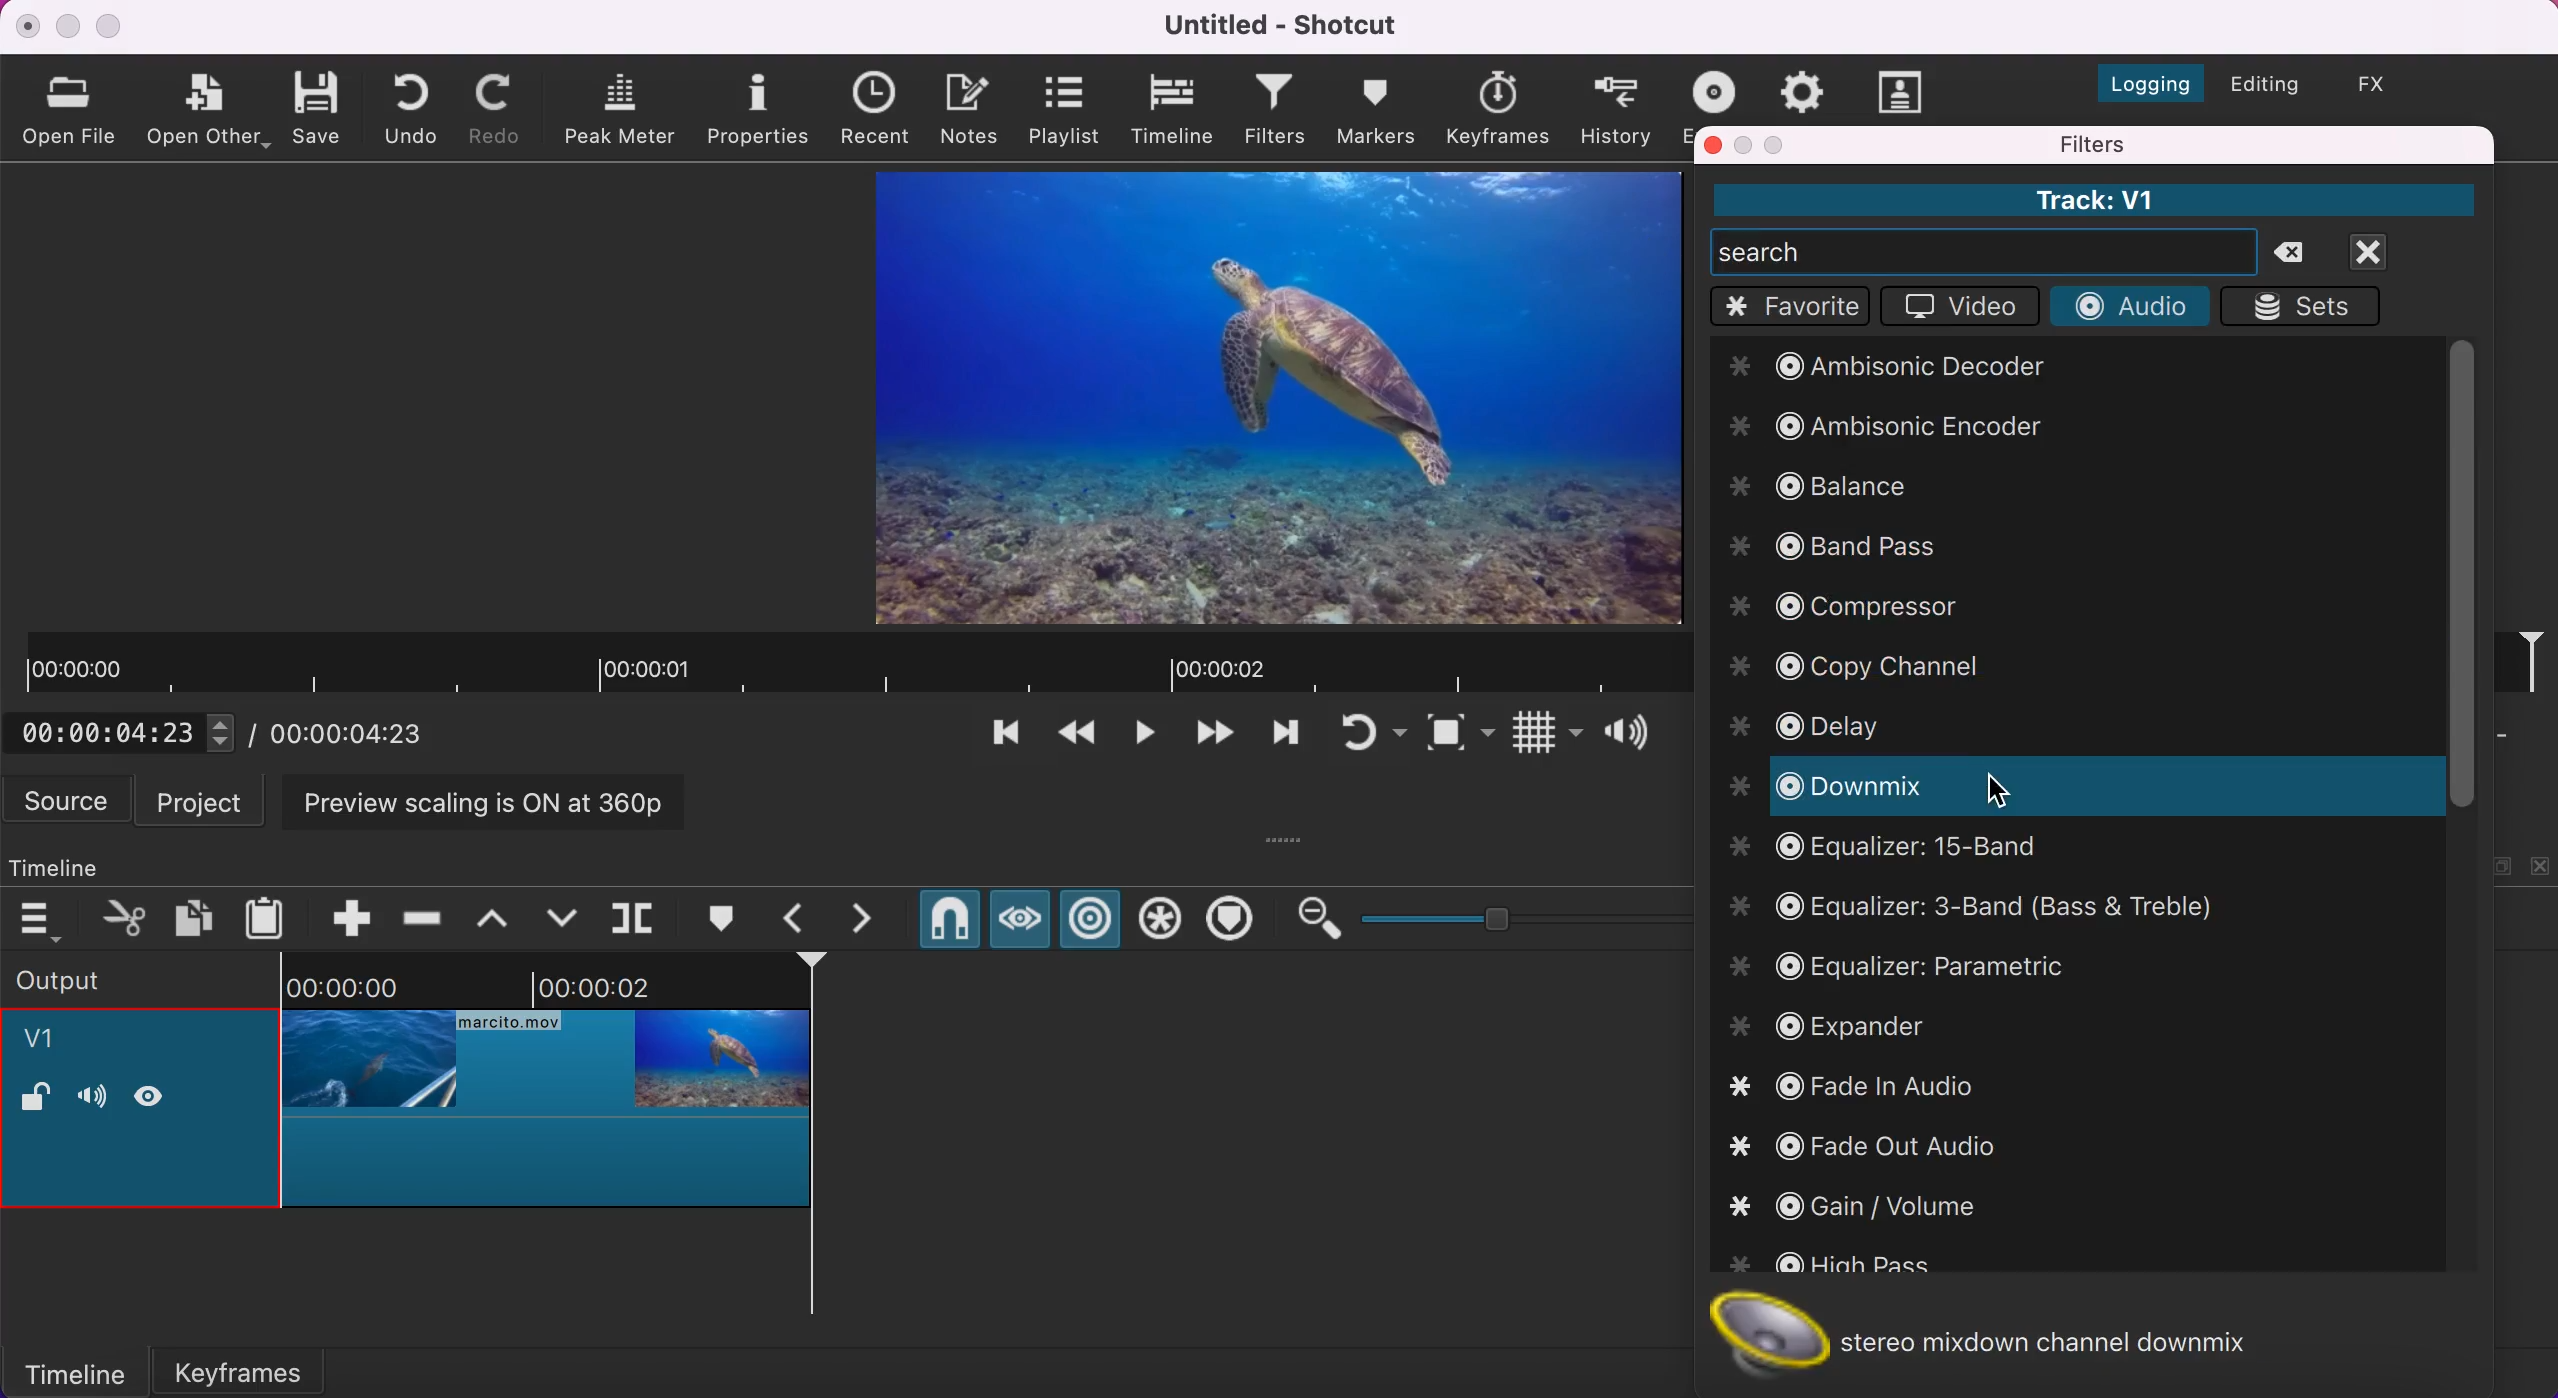 This screenshot has width=2558, height=1398. Describe the element at coordinates (112, 25) in the screenshot. I see `maximize` at that location.